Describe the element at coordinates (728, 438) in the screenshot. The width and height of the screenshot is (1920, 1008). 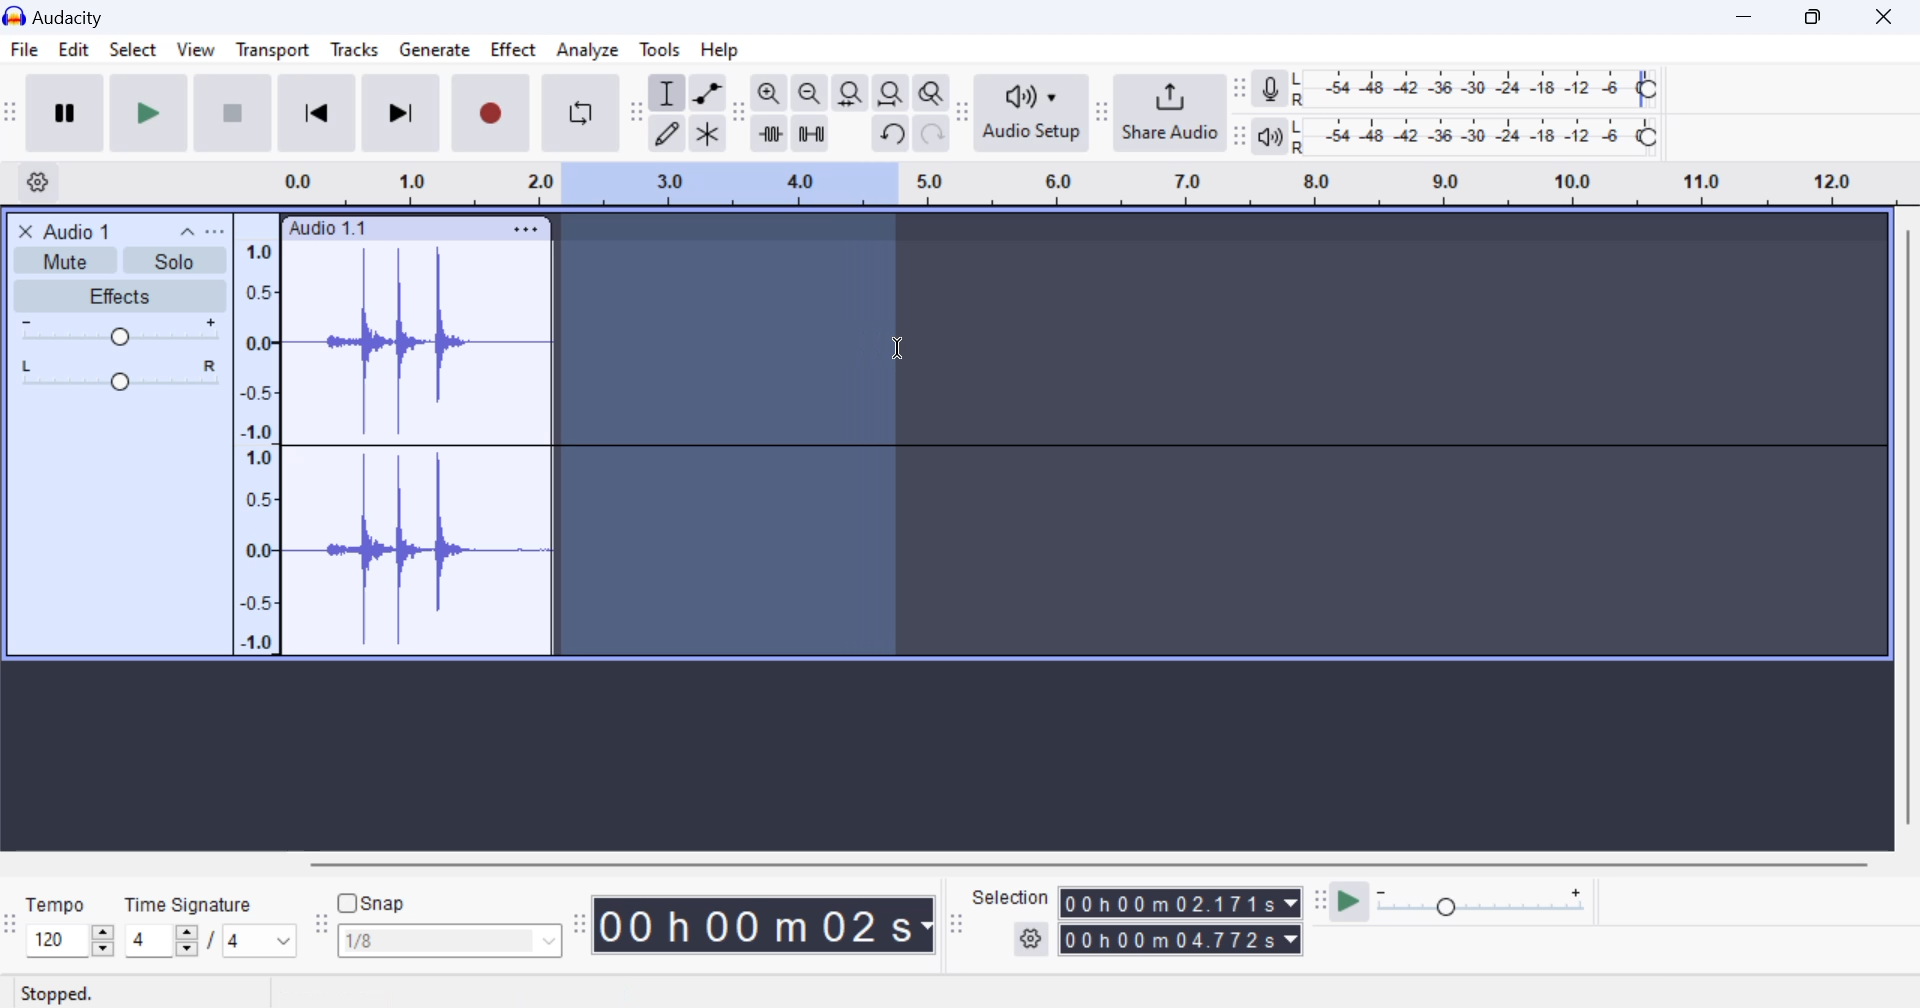
I see `Area Selected` at that location.